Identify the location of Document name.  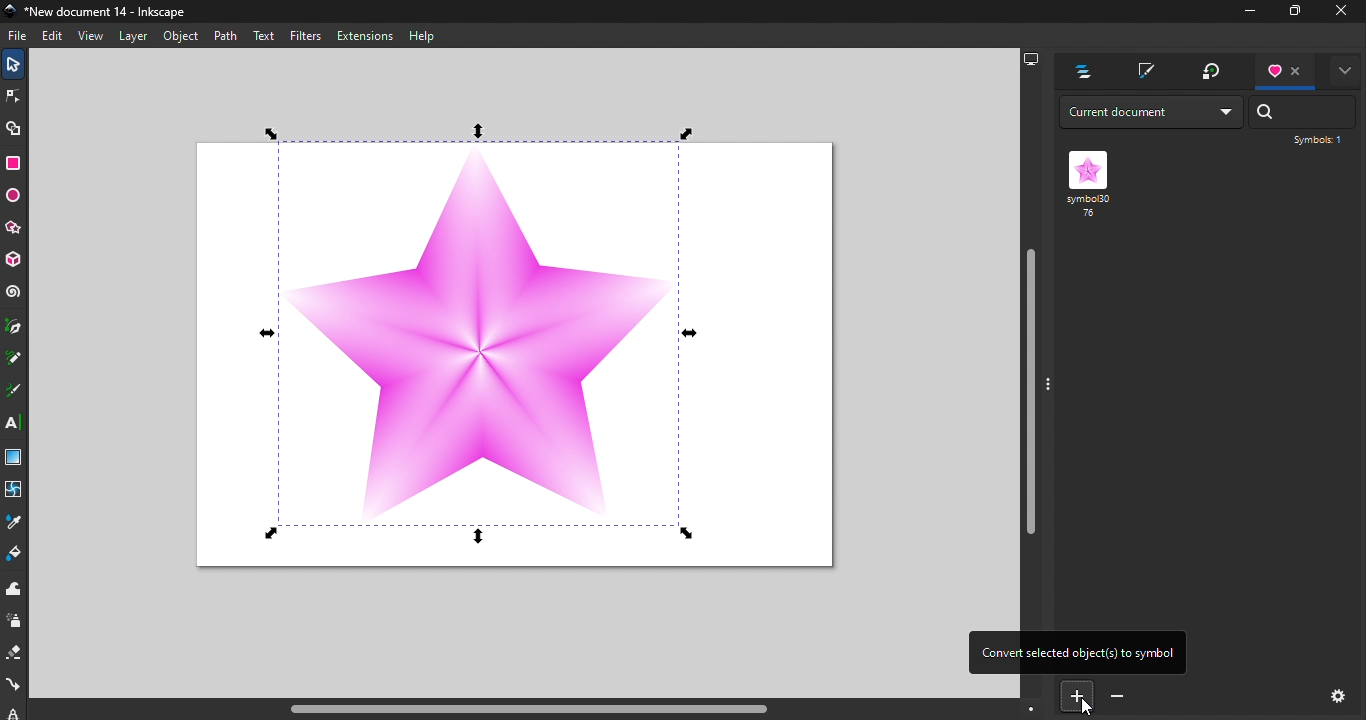
(101, 11).